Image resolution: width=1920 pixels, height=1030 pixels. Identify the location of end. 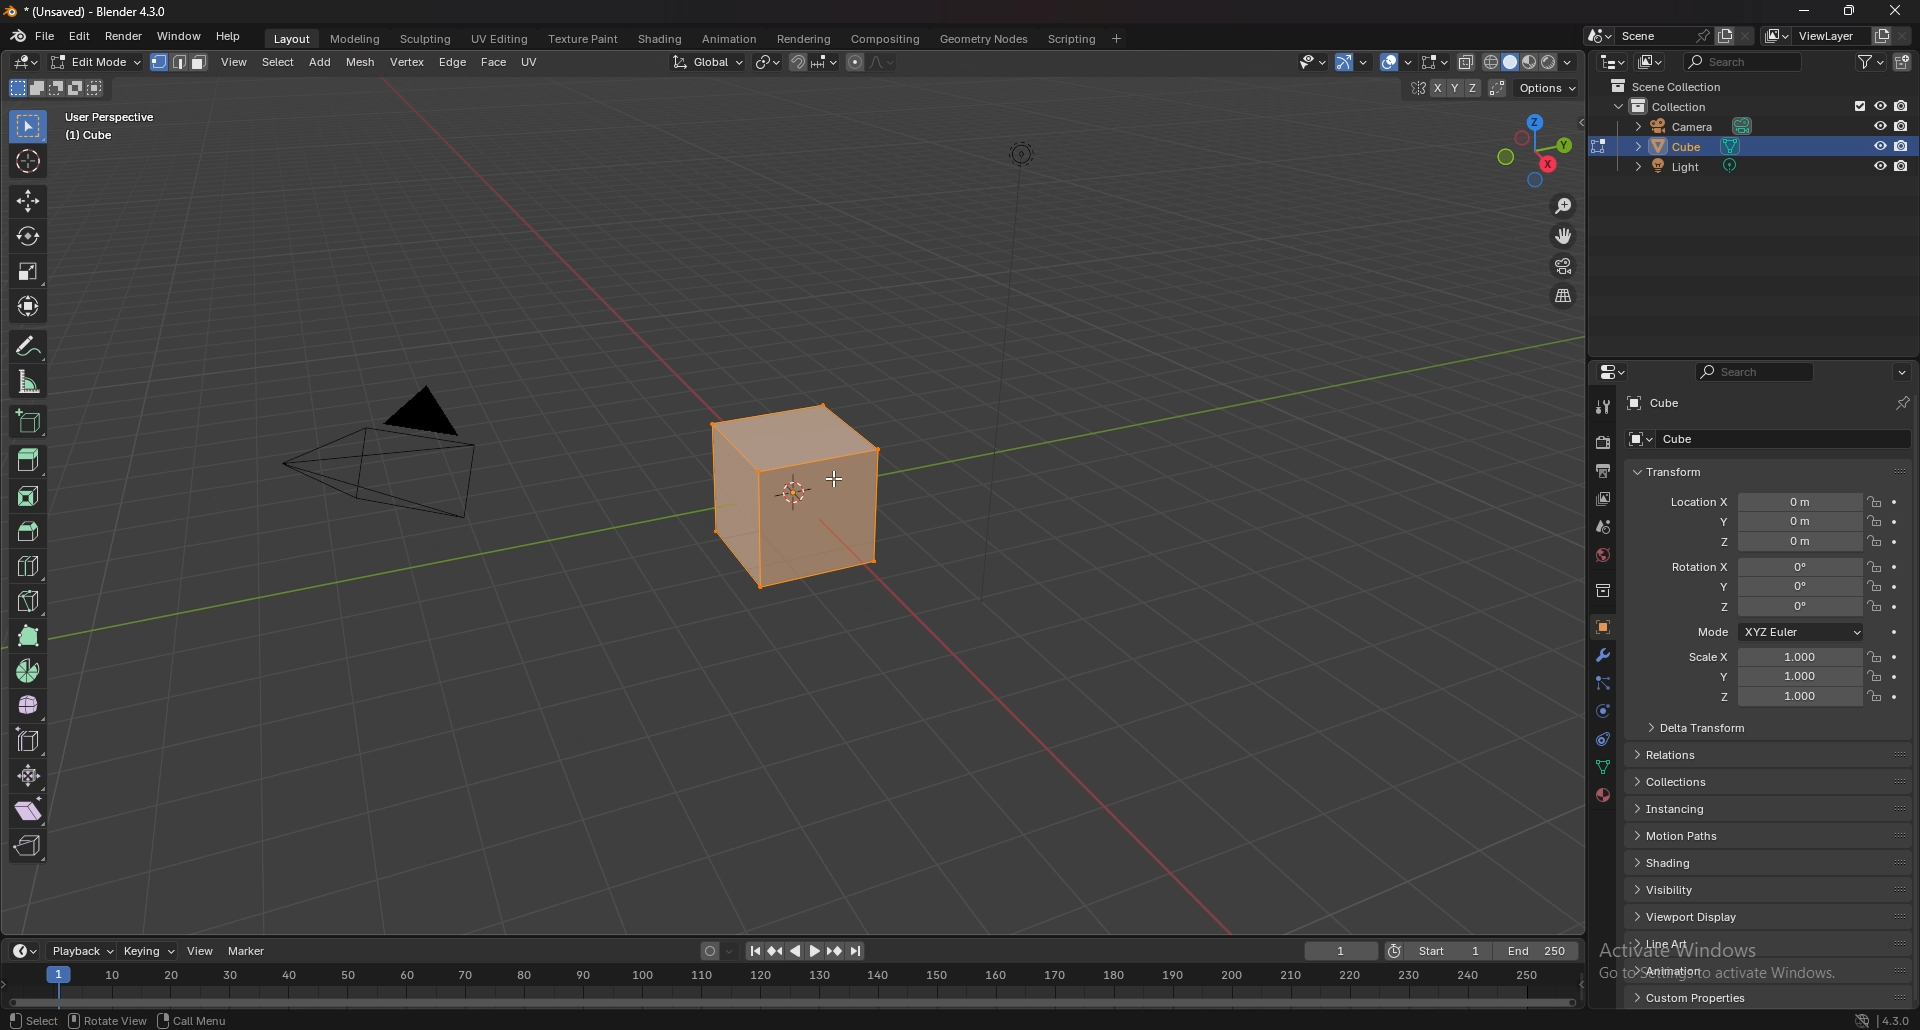
(1542, 949).